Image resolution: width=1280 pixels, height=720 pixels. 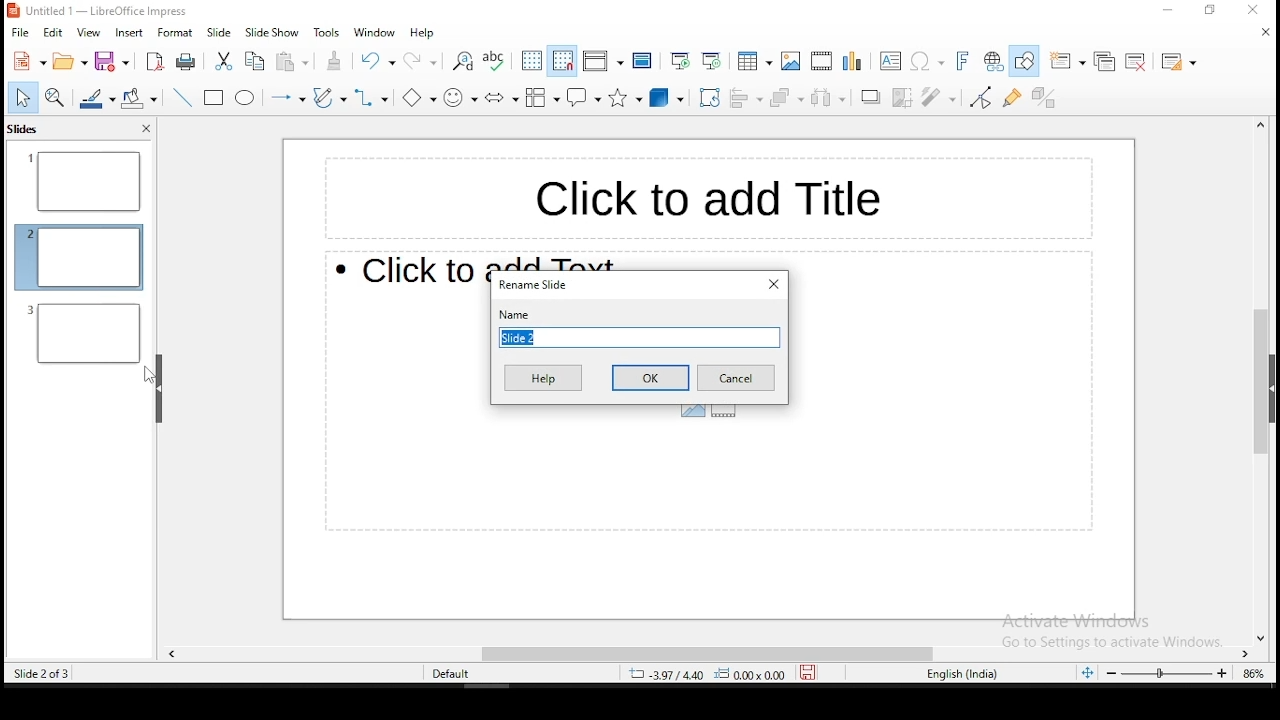 I want to click on basic shapes, so click(x=414, y=96).